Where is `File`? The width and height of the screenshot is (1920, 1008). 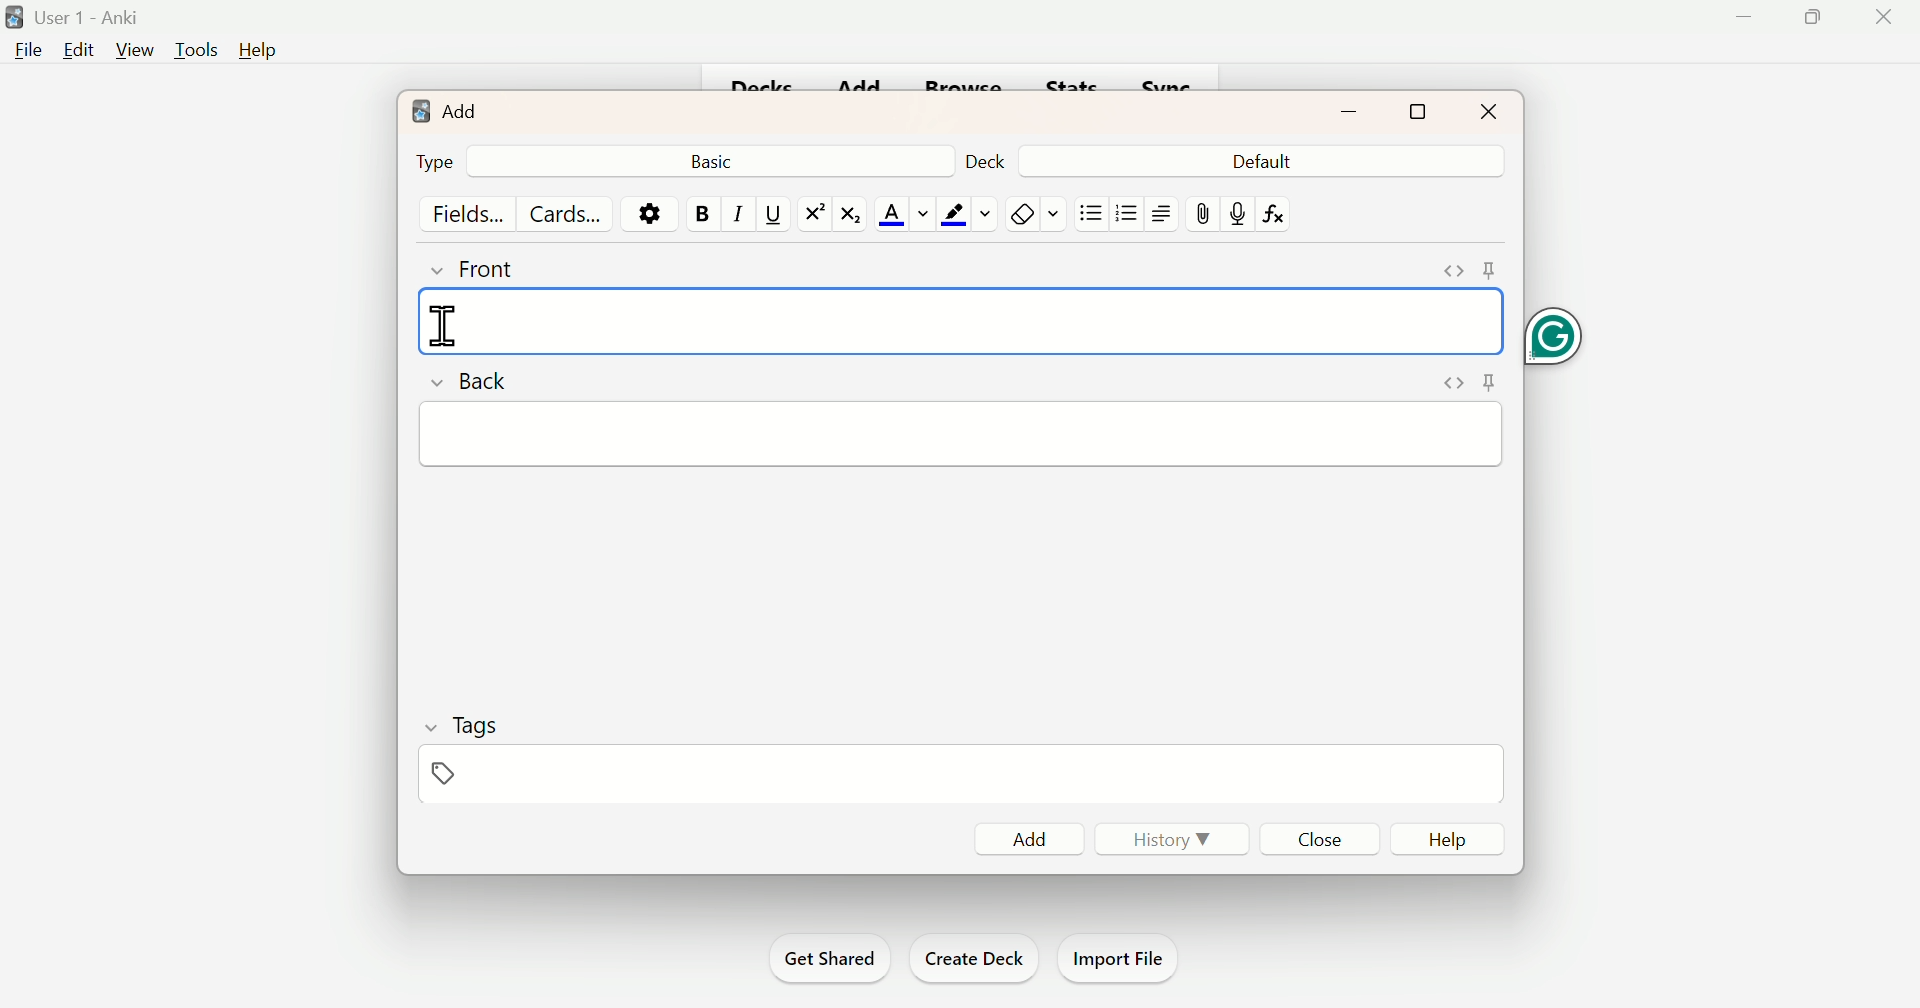 File is located at coordinates (27, 54).